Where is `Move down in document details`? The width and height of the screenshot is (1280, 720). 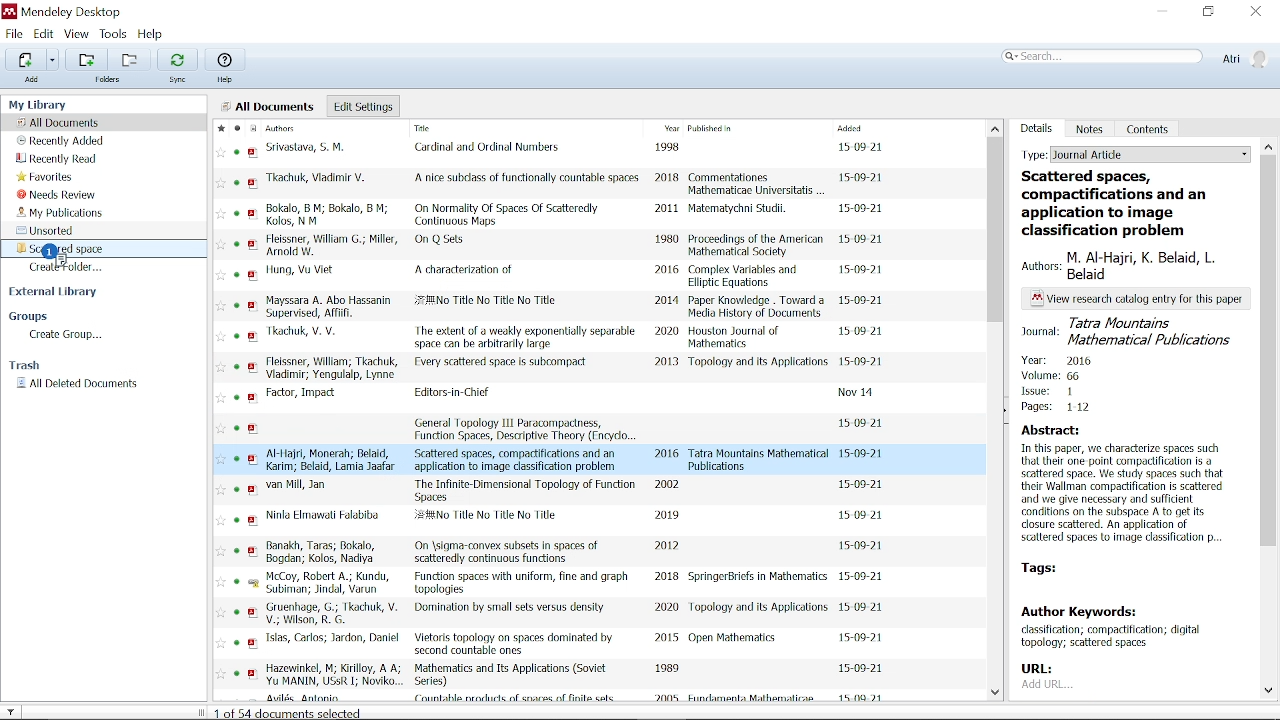
Move down in document details is located at coordinates (1269, 691).